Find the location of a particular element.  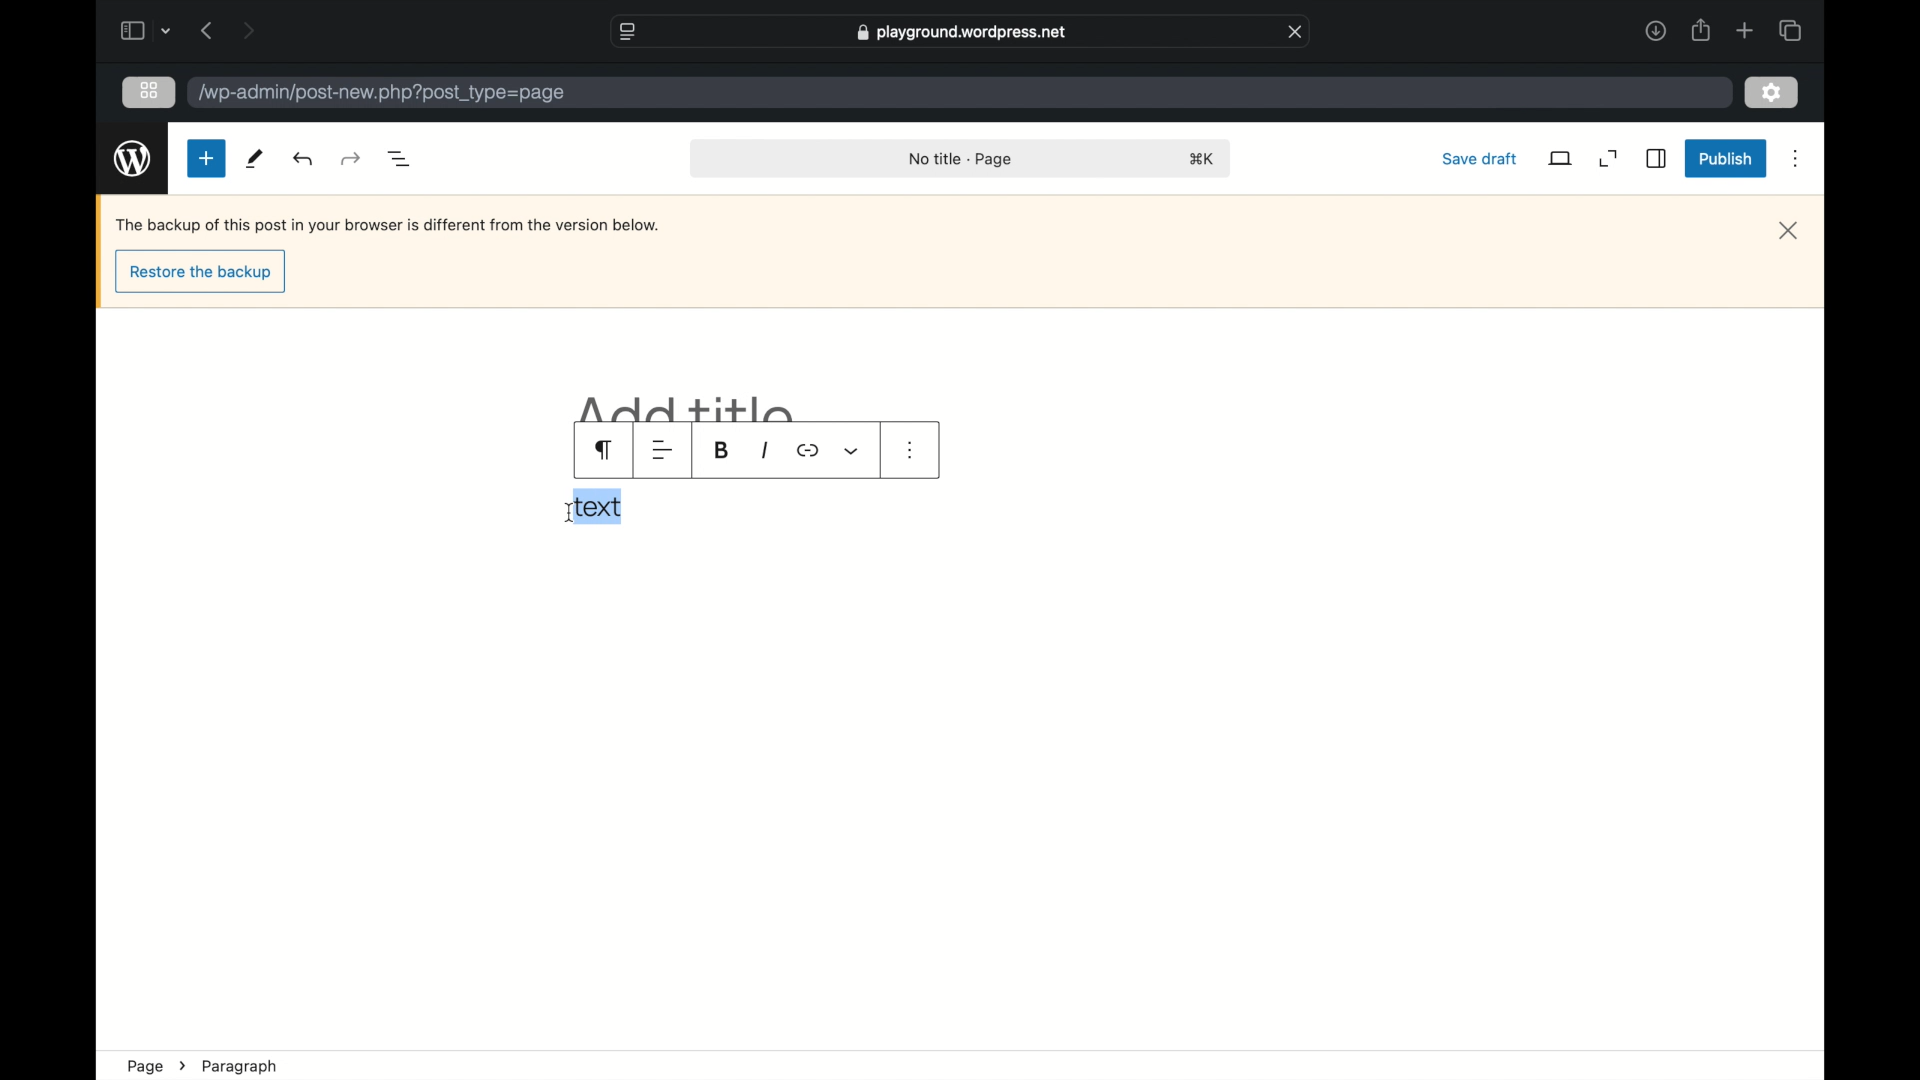

tools is located at coordinates (253, 159).